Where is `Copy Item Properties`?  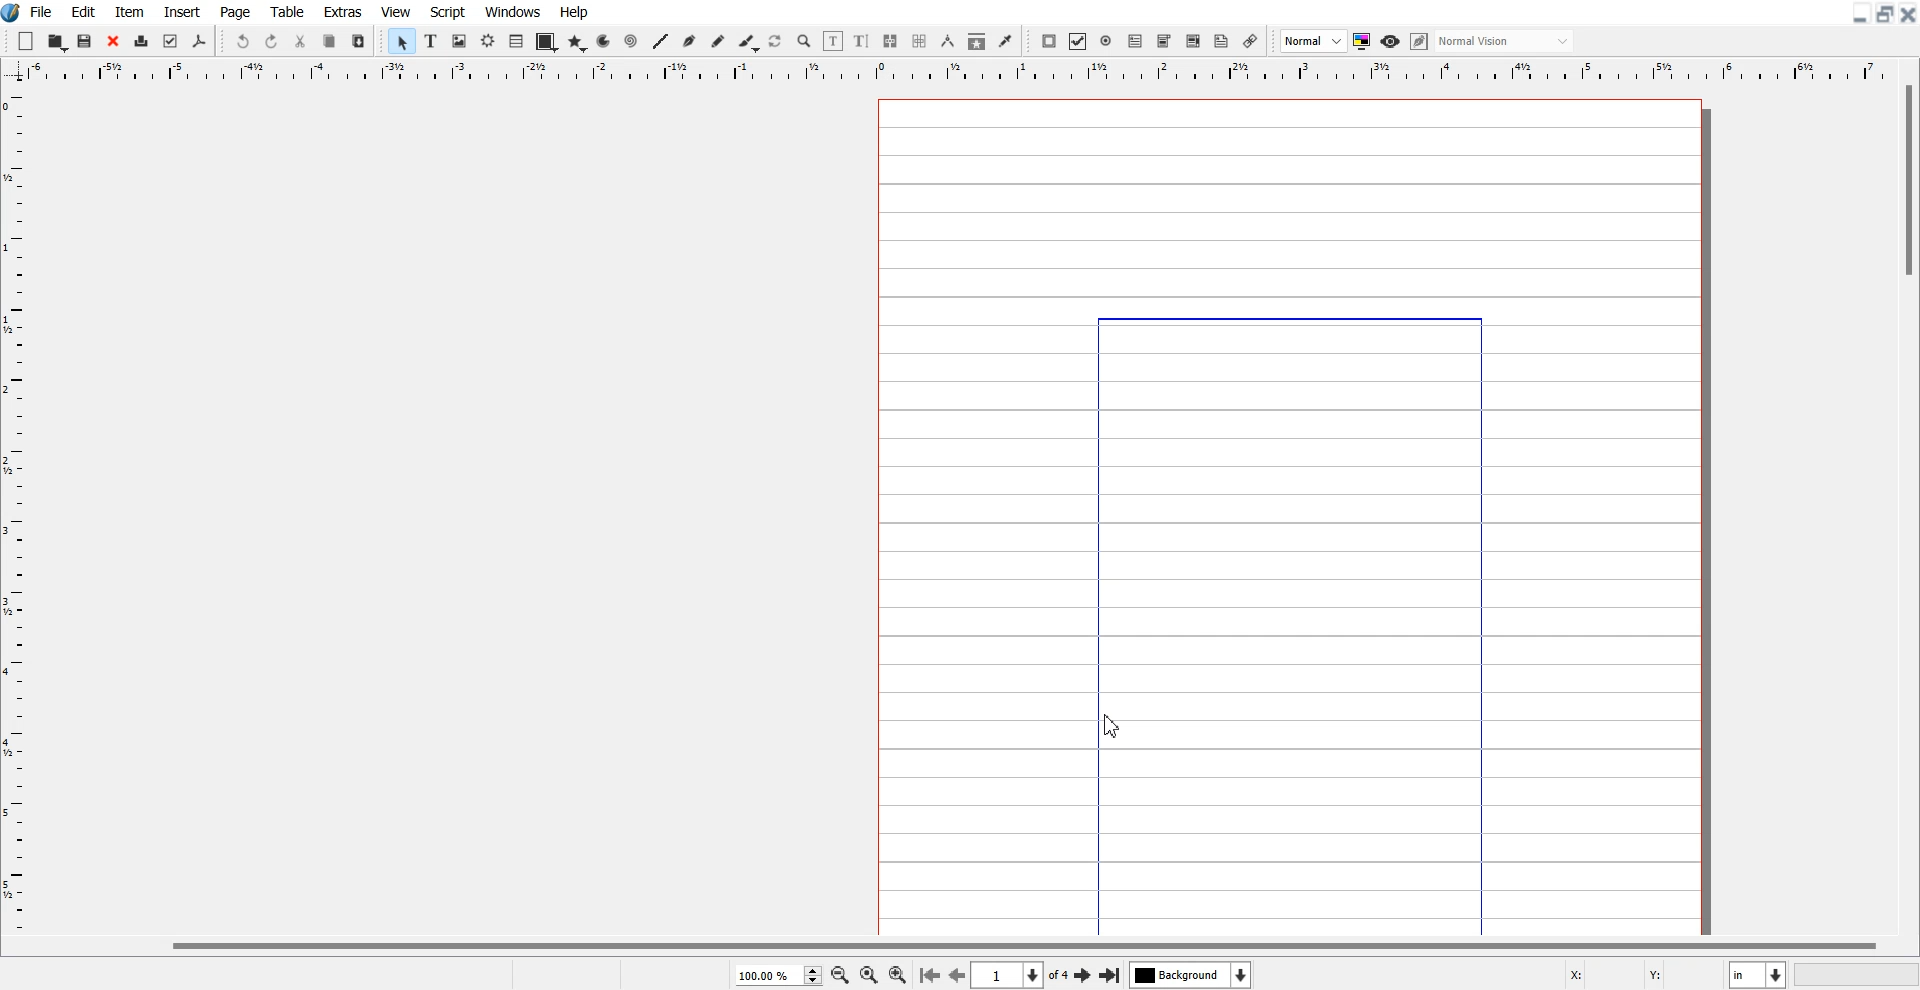 Copy Item Properties is located at coordinates (977, 41).